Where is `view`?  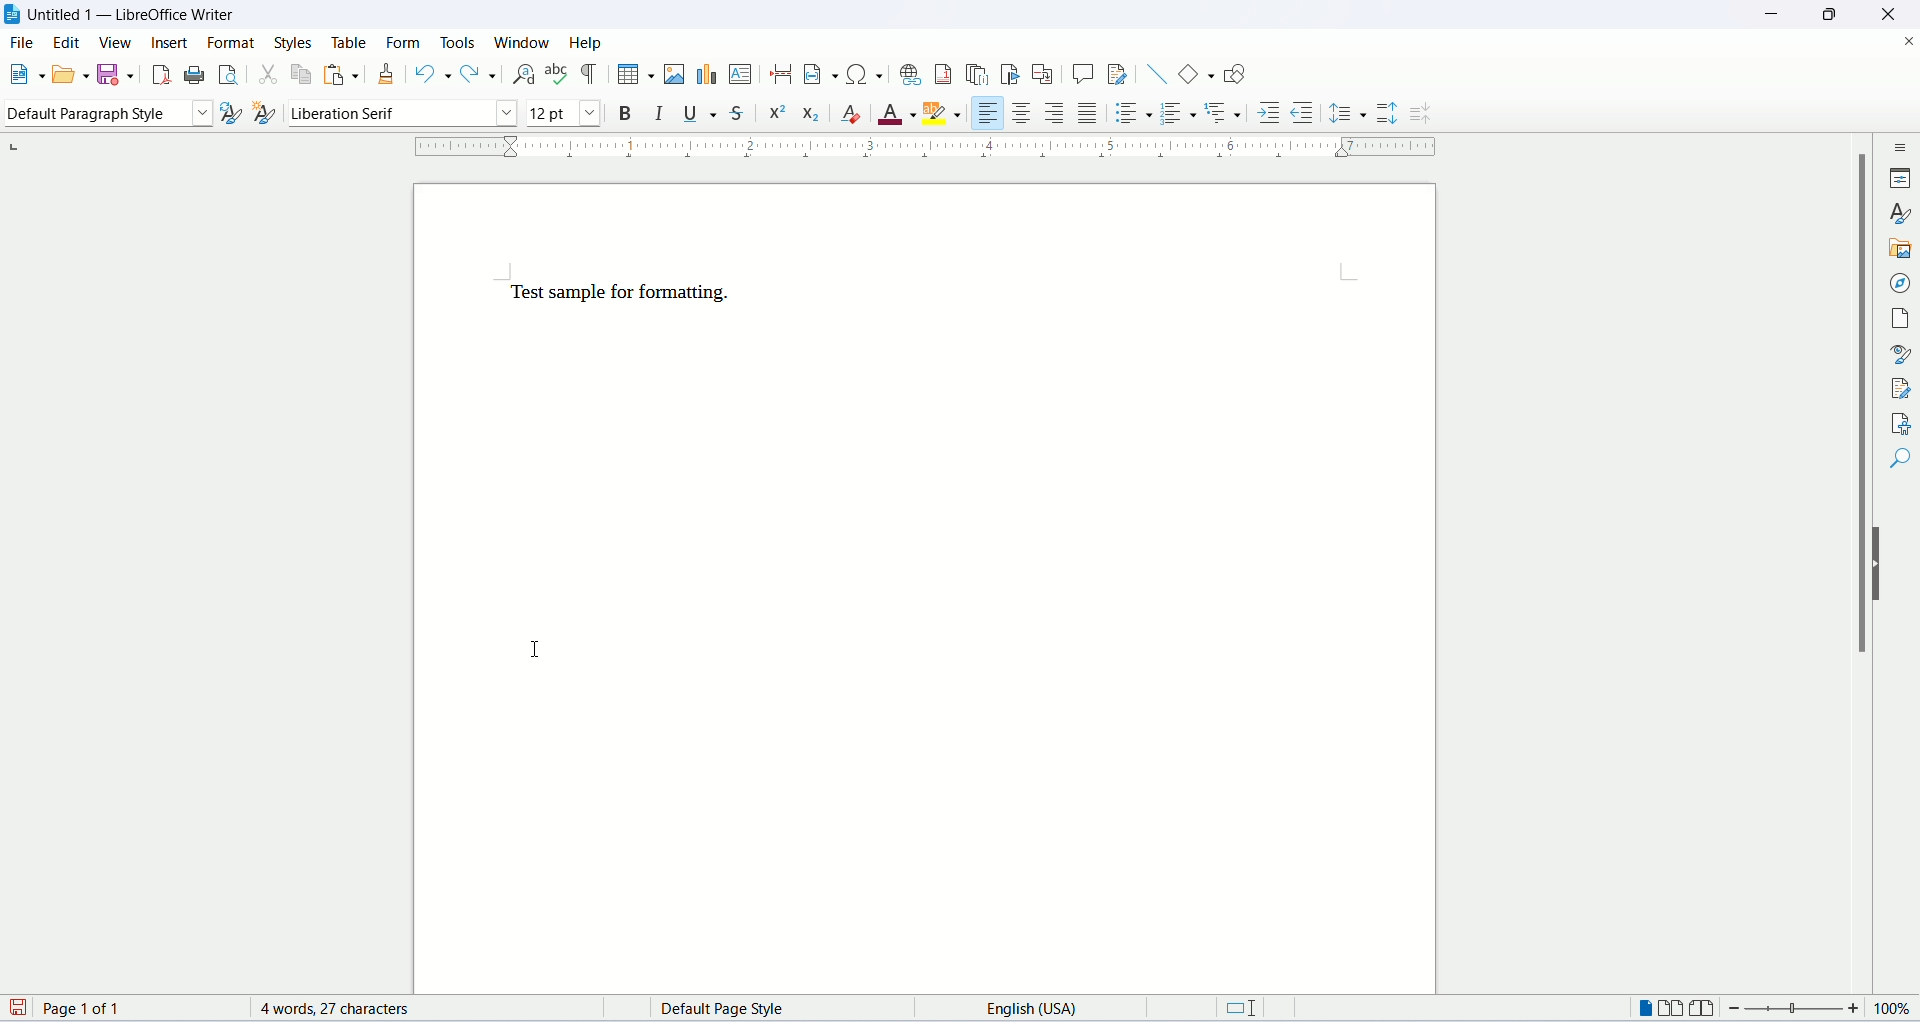 view is located at coordinates (117, 42).